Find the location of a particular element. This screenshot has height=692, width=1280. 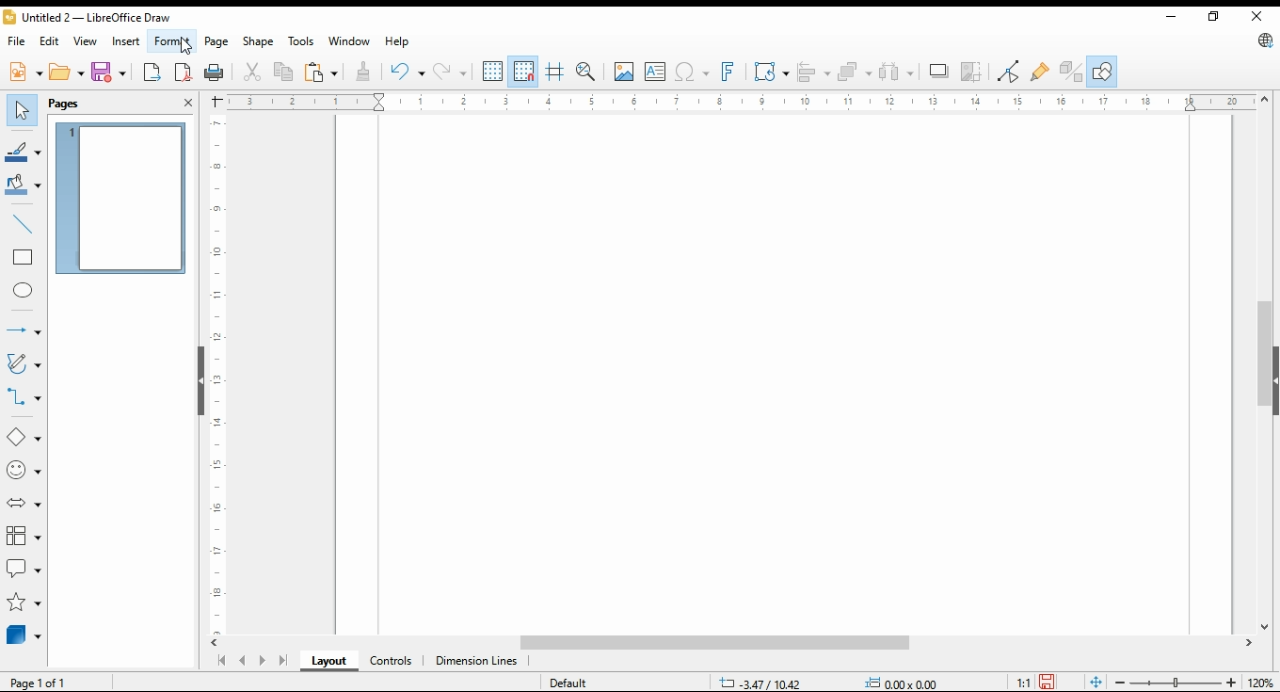

fill color is located at coordinates (23, 183).